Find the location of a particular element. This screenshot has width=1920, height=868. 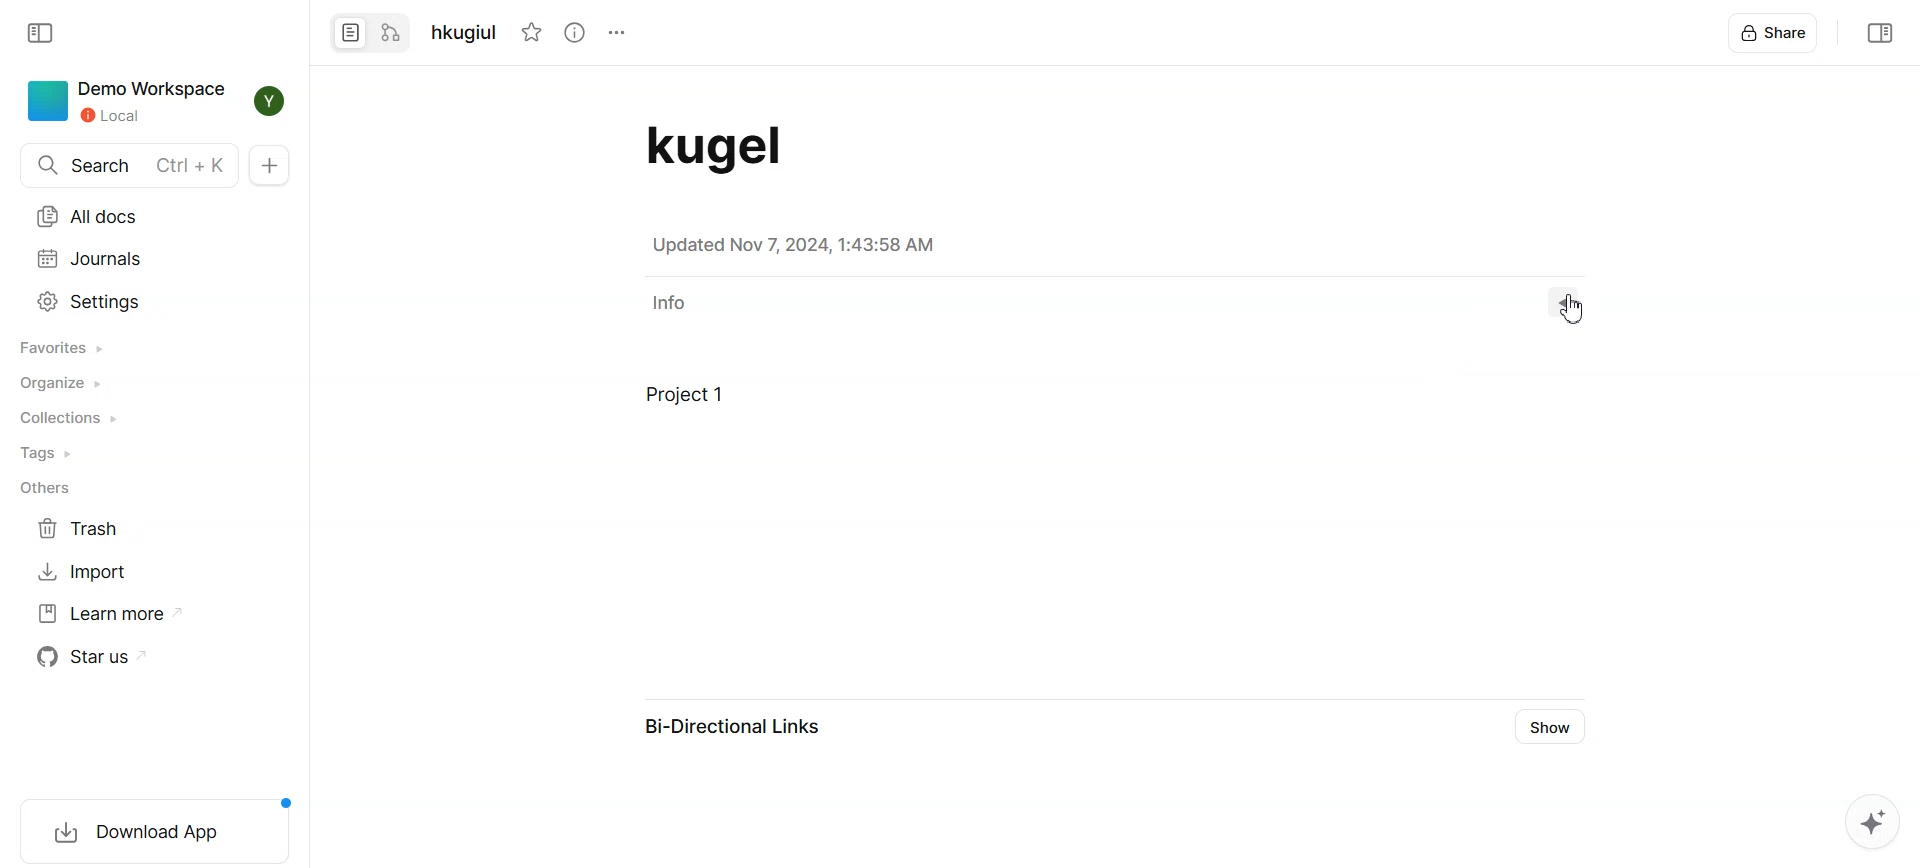

Collapse sidebar is located at coordinates (39, 34).